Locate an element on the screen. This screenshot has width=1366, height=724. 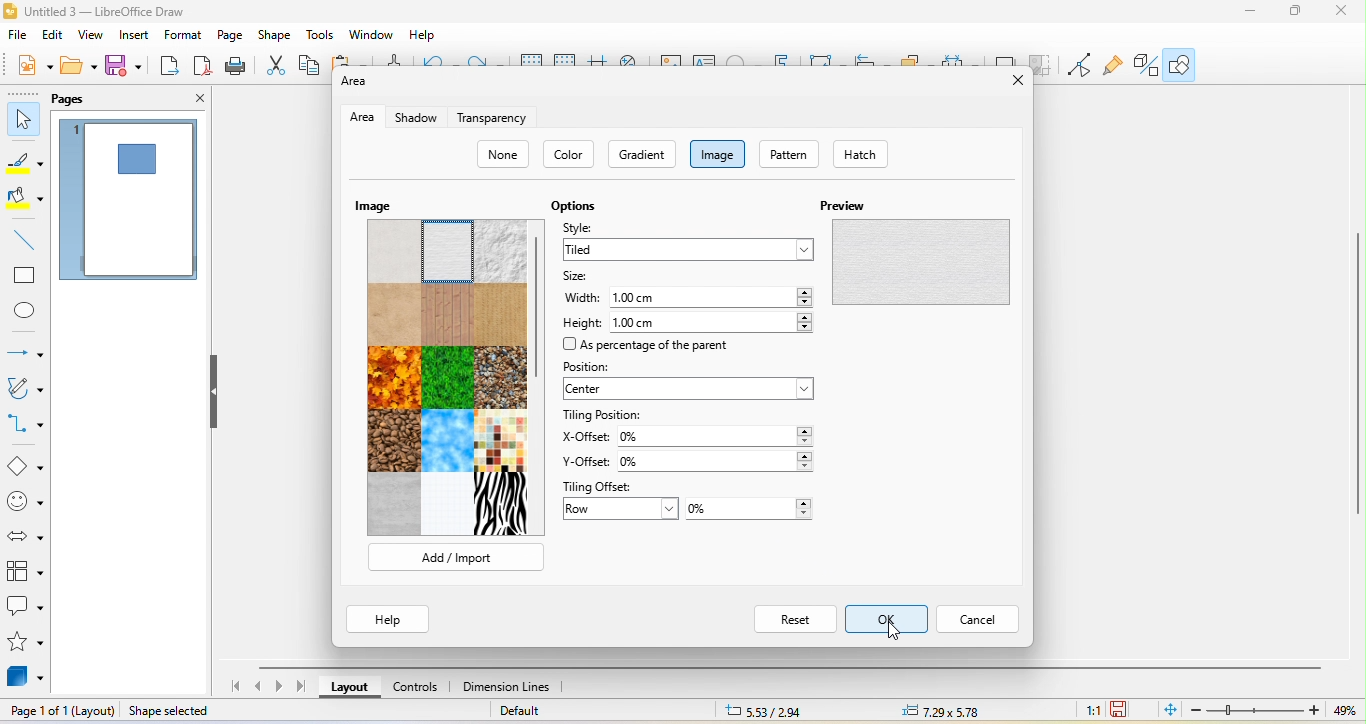
texture 5 is located at coordinates (445, 314).